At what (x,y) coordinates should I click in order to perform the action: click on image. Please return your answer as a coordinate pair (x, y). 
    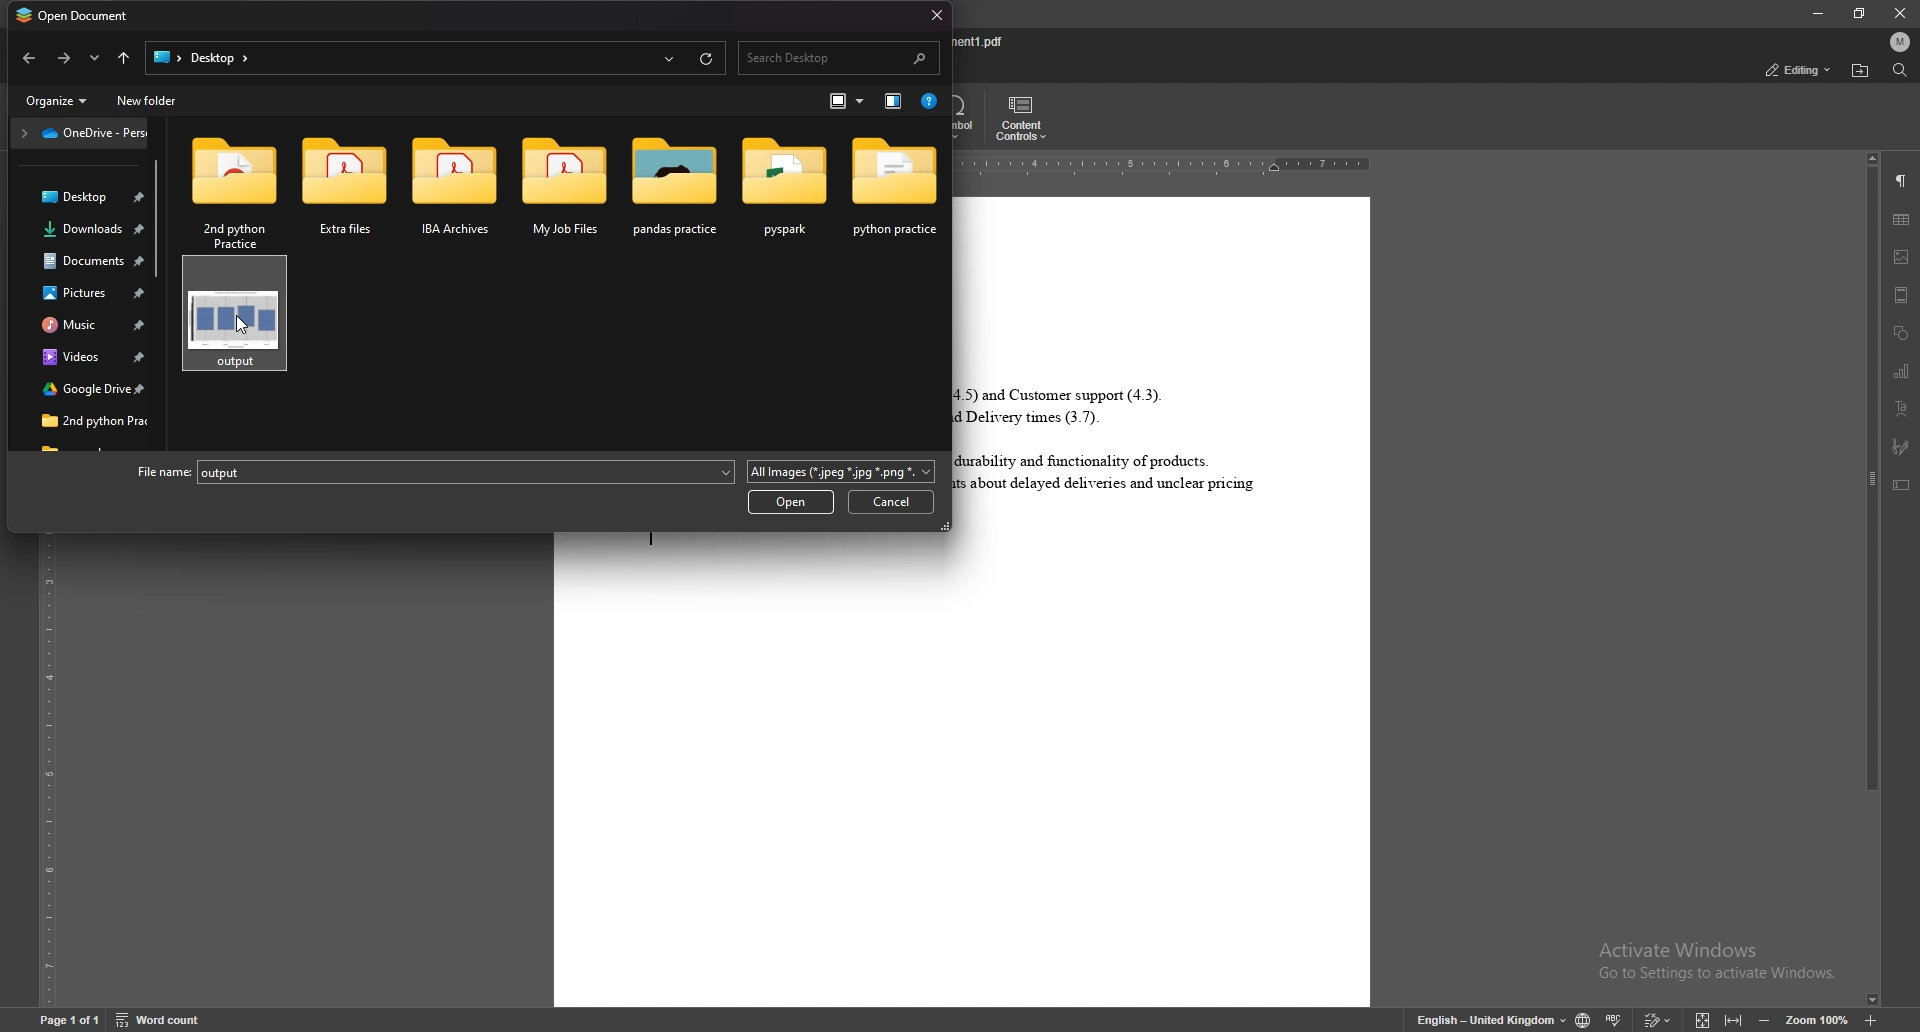
    Looking at the image, I should click on (1903, 257).